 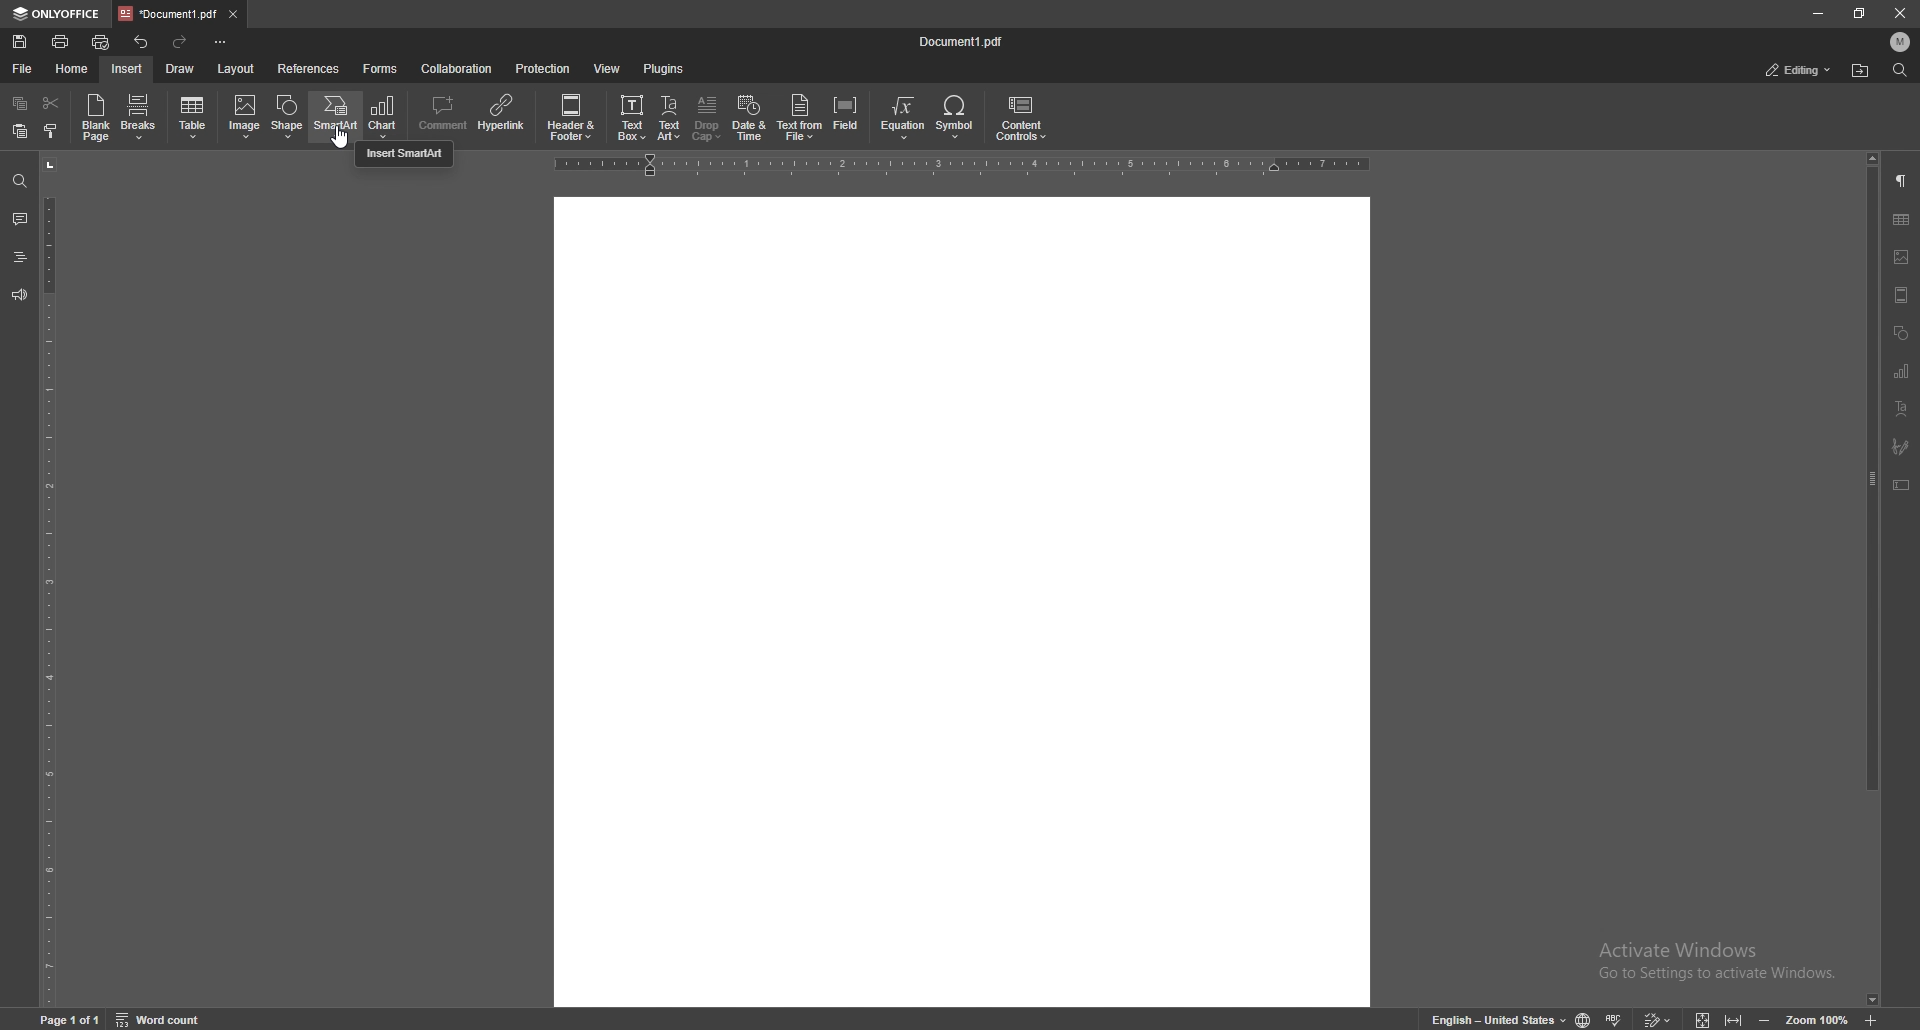 What do you see at coordinates (384, 117) in the screenshot?
I see `chart` at bounding box center [384, 117].